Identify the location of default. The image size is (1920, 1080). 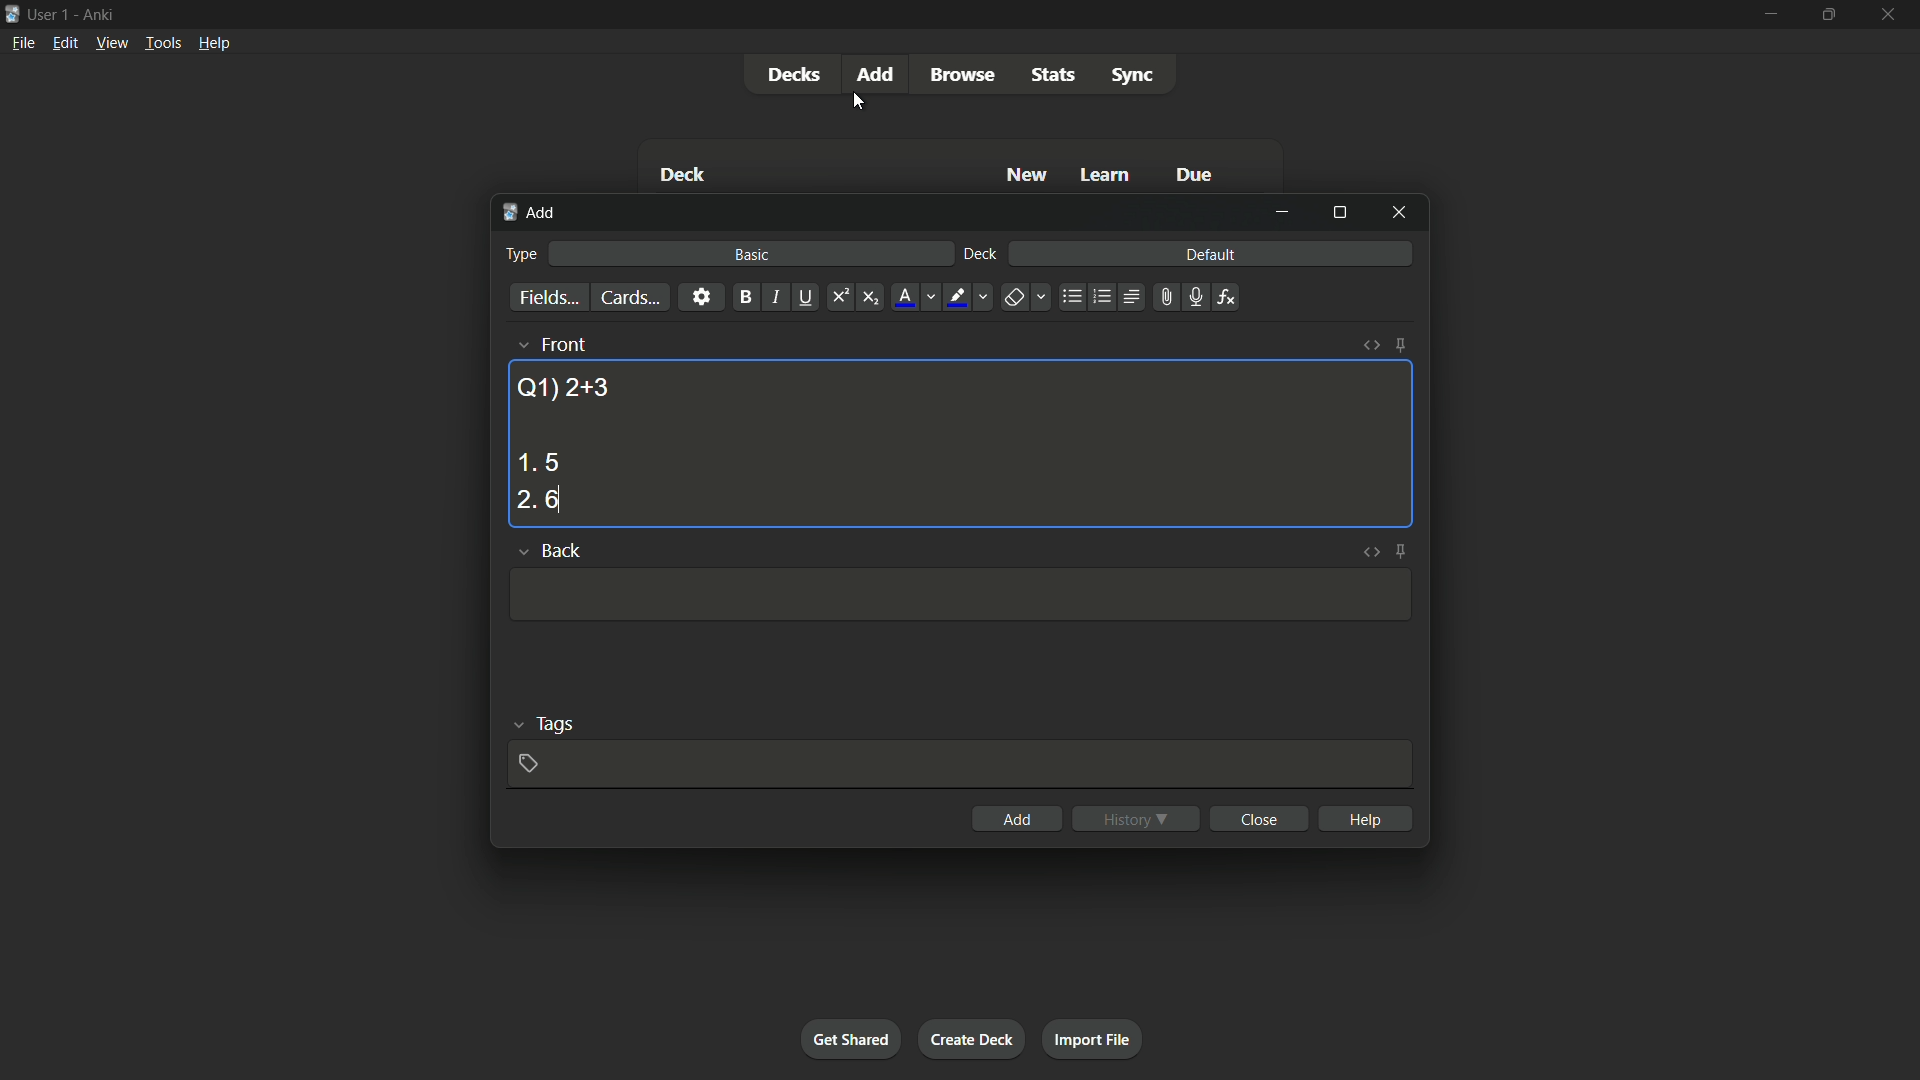
(1210, 253).